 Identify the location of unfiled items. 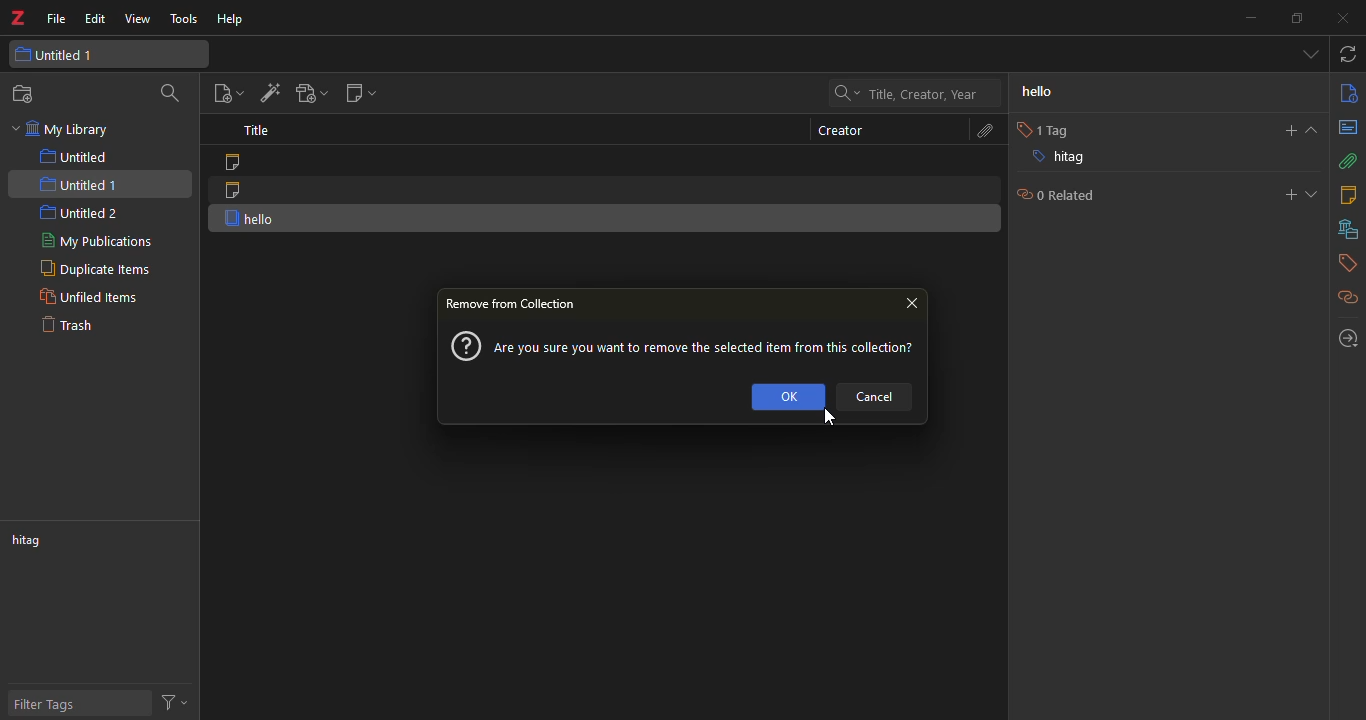
(88, 297).